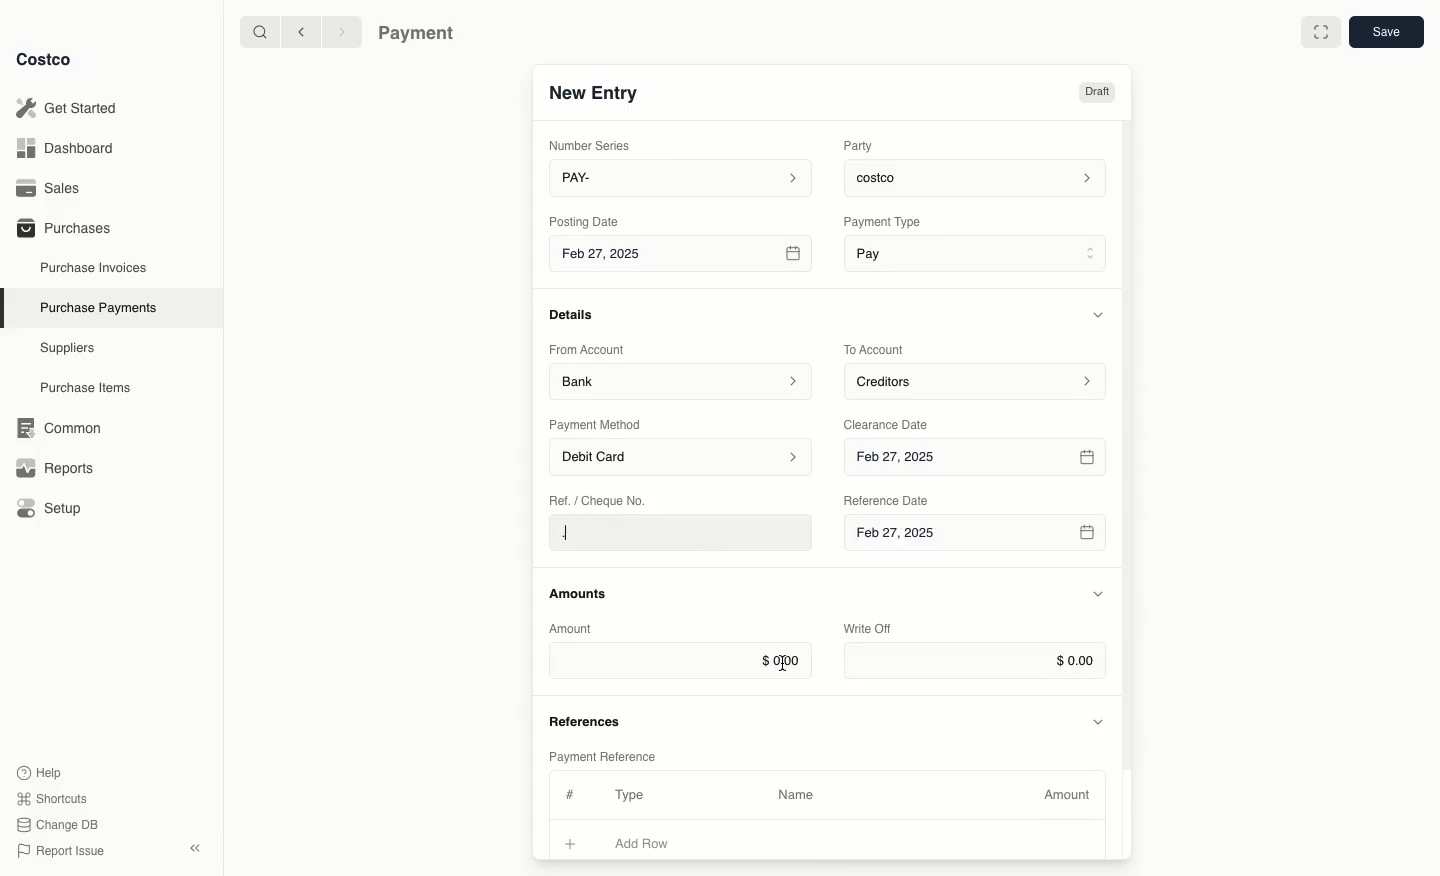 Image resolution: width=1440 pixels, height=876 pixels. Describe the element at coordinates (862, 145) in the screenshot. I see `Party` at that location.